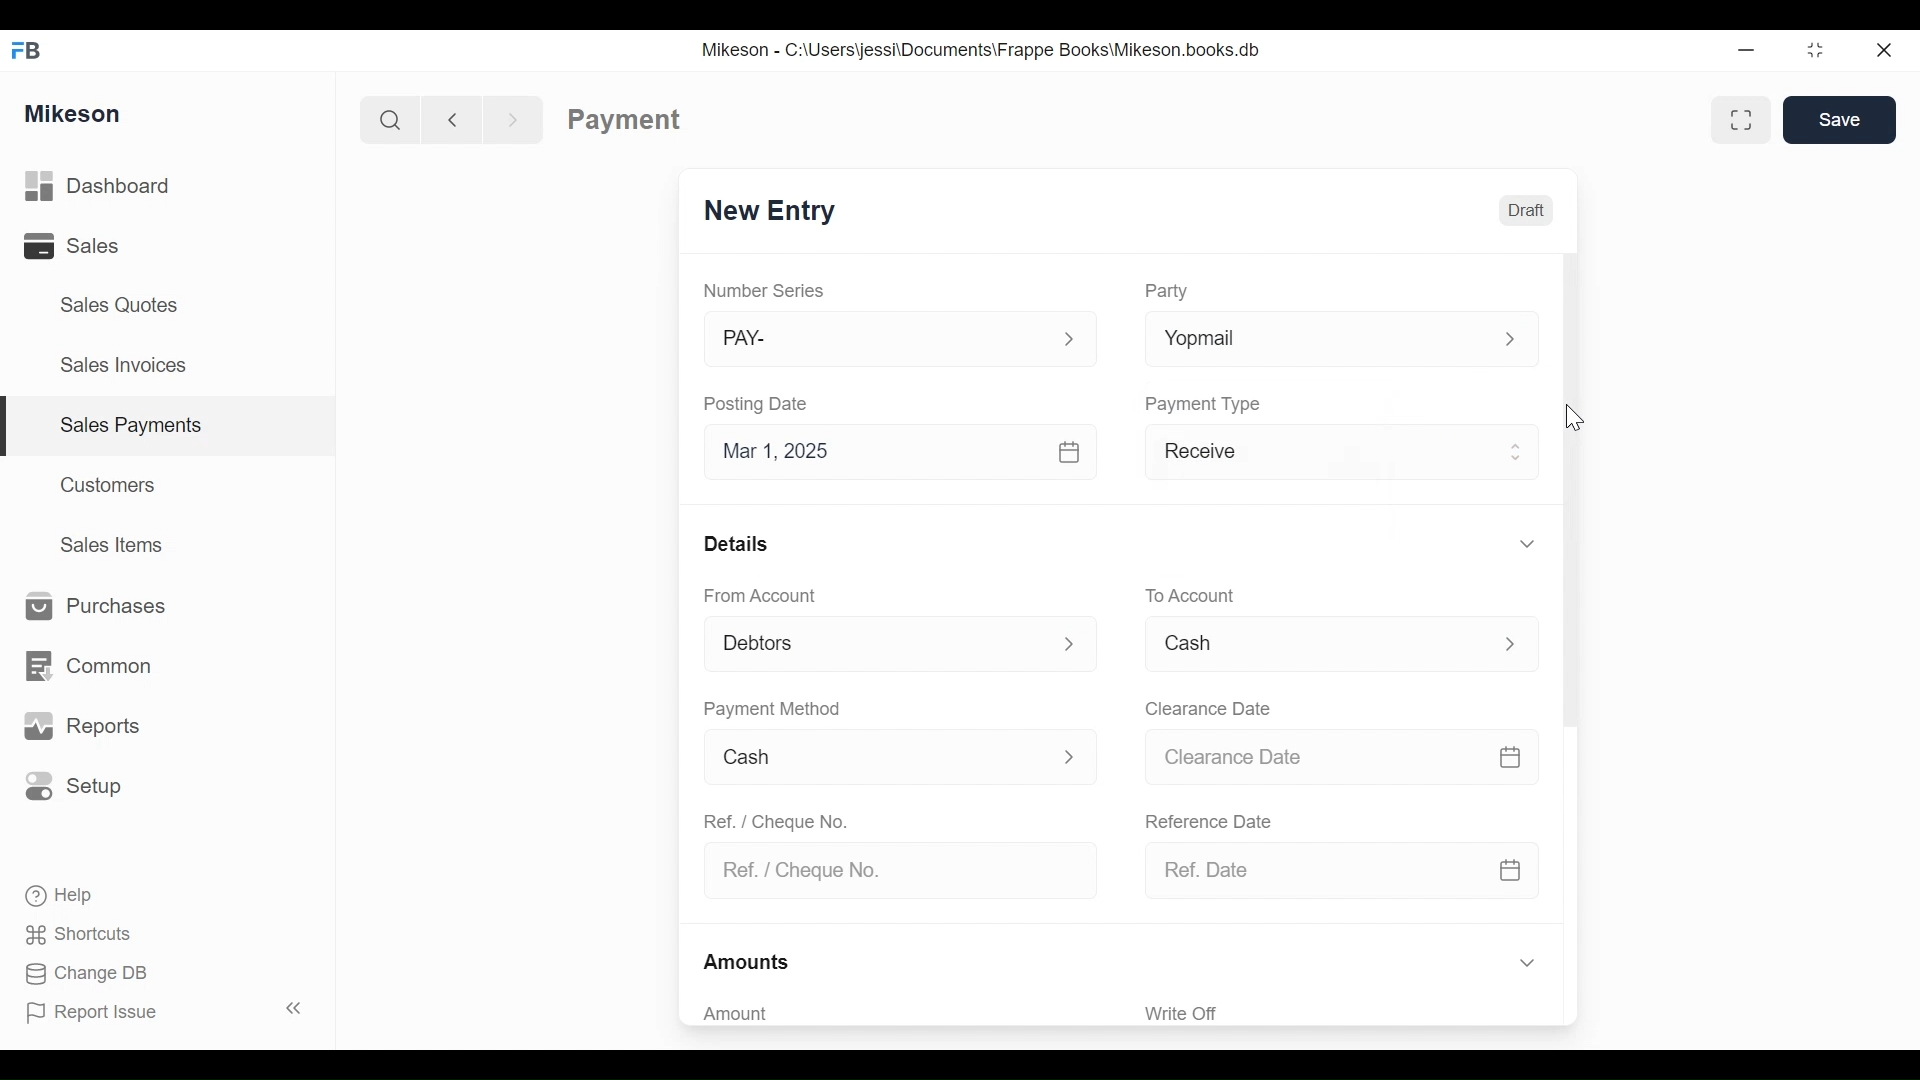 The height and width of the screenshot is (1080, 1920). What do you see at coordinates (70, 248) in the screenshot?
I see `Sales` at bounding box center [70, 248].